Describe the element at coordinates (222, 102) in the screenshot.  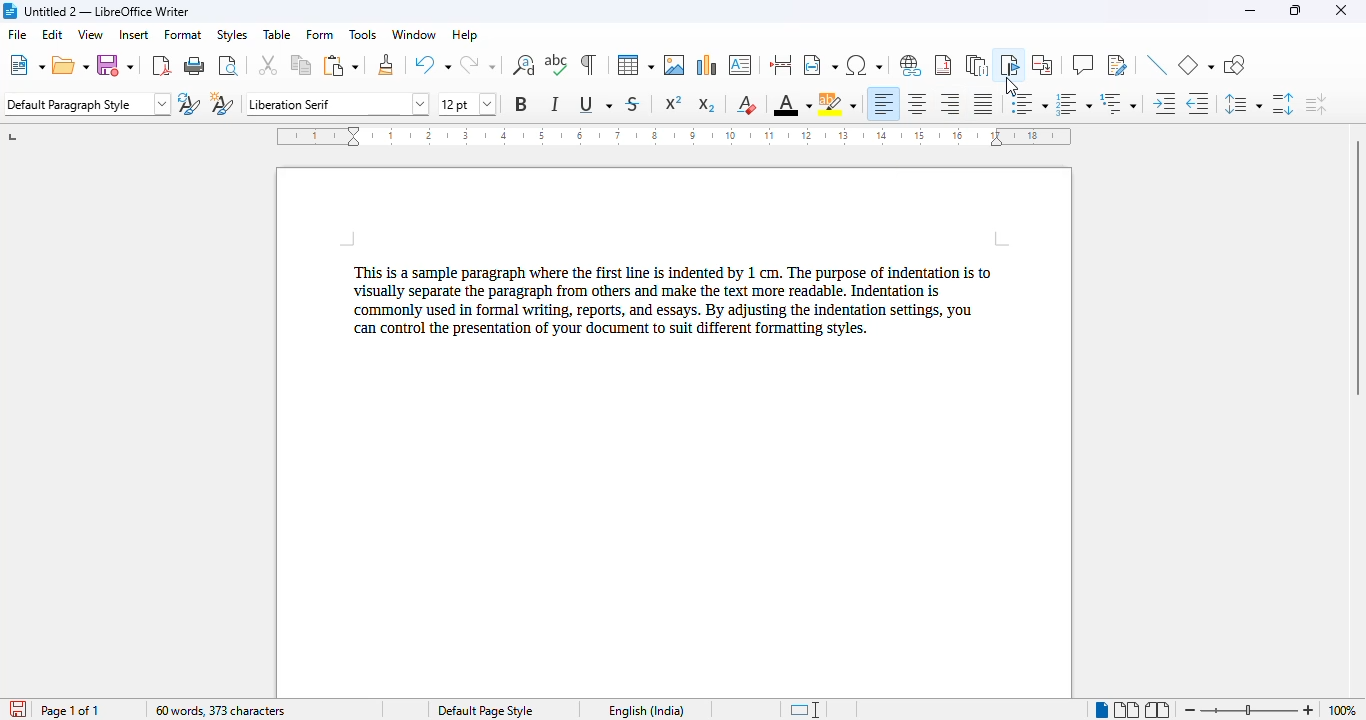
I see `new style from selection` at that location.